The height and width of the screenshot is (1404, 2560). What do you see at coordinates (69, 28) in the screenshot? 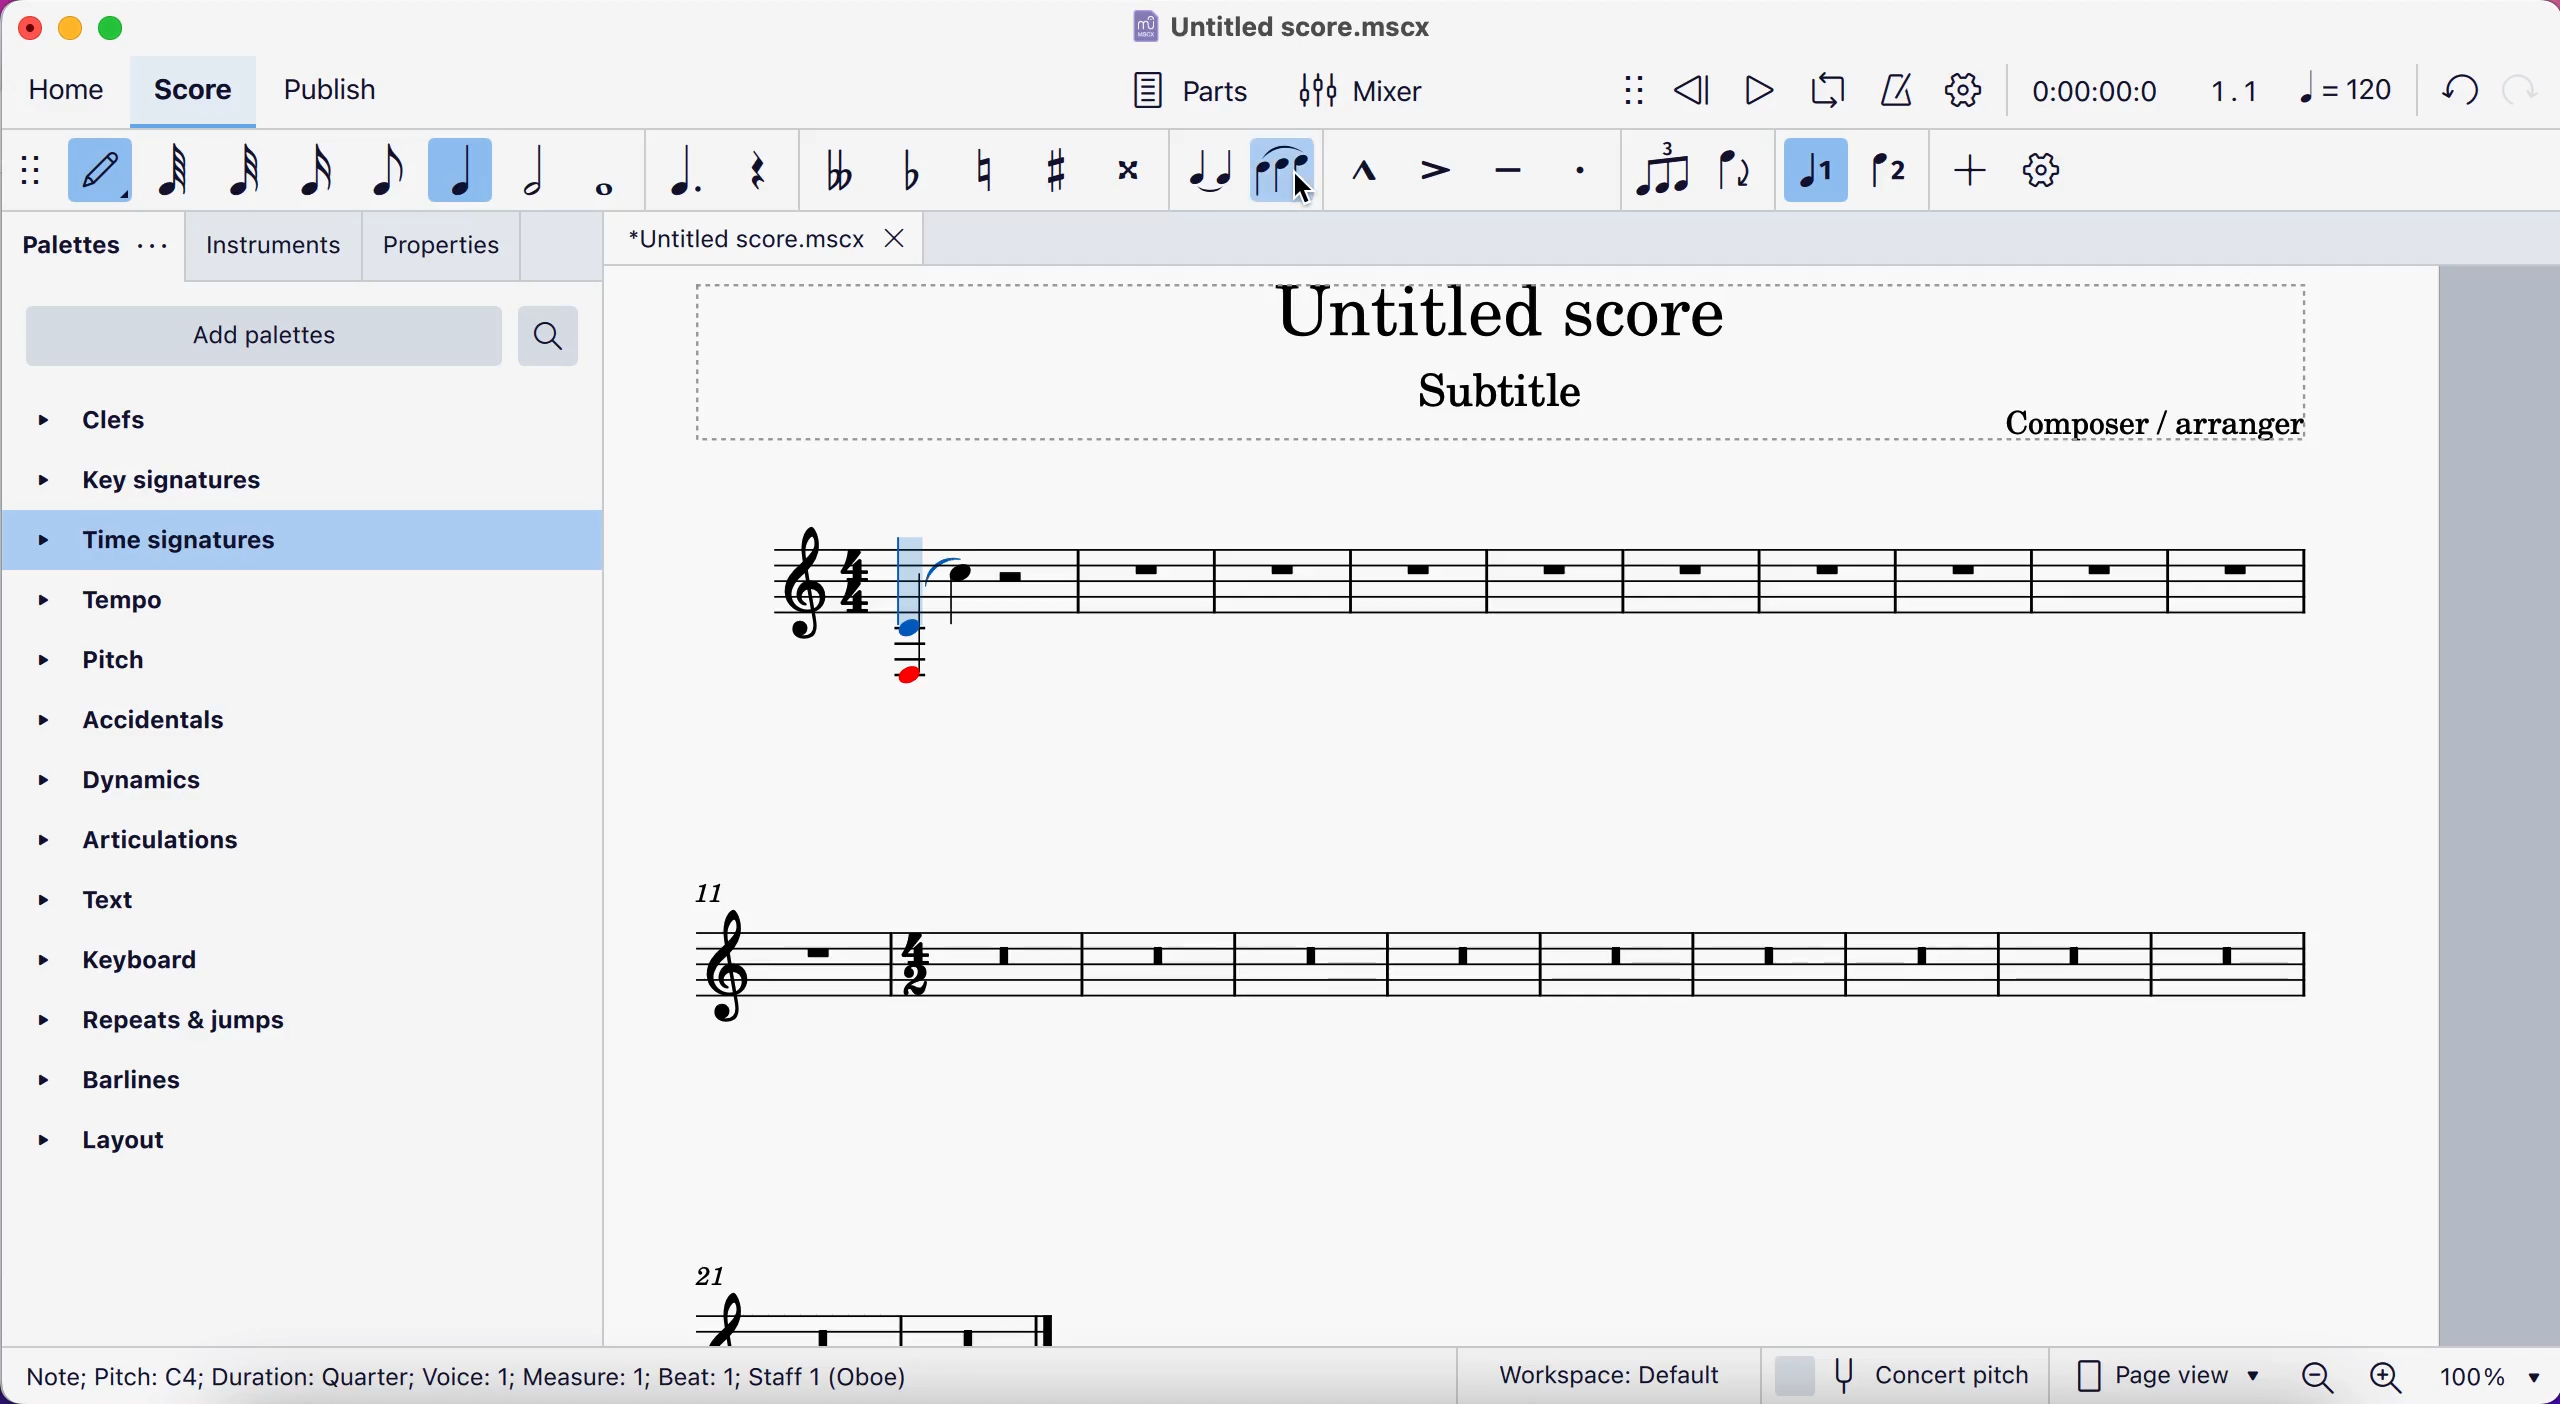
I see `minimize` at bounding box center [69, 28].